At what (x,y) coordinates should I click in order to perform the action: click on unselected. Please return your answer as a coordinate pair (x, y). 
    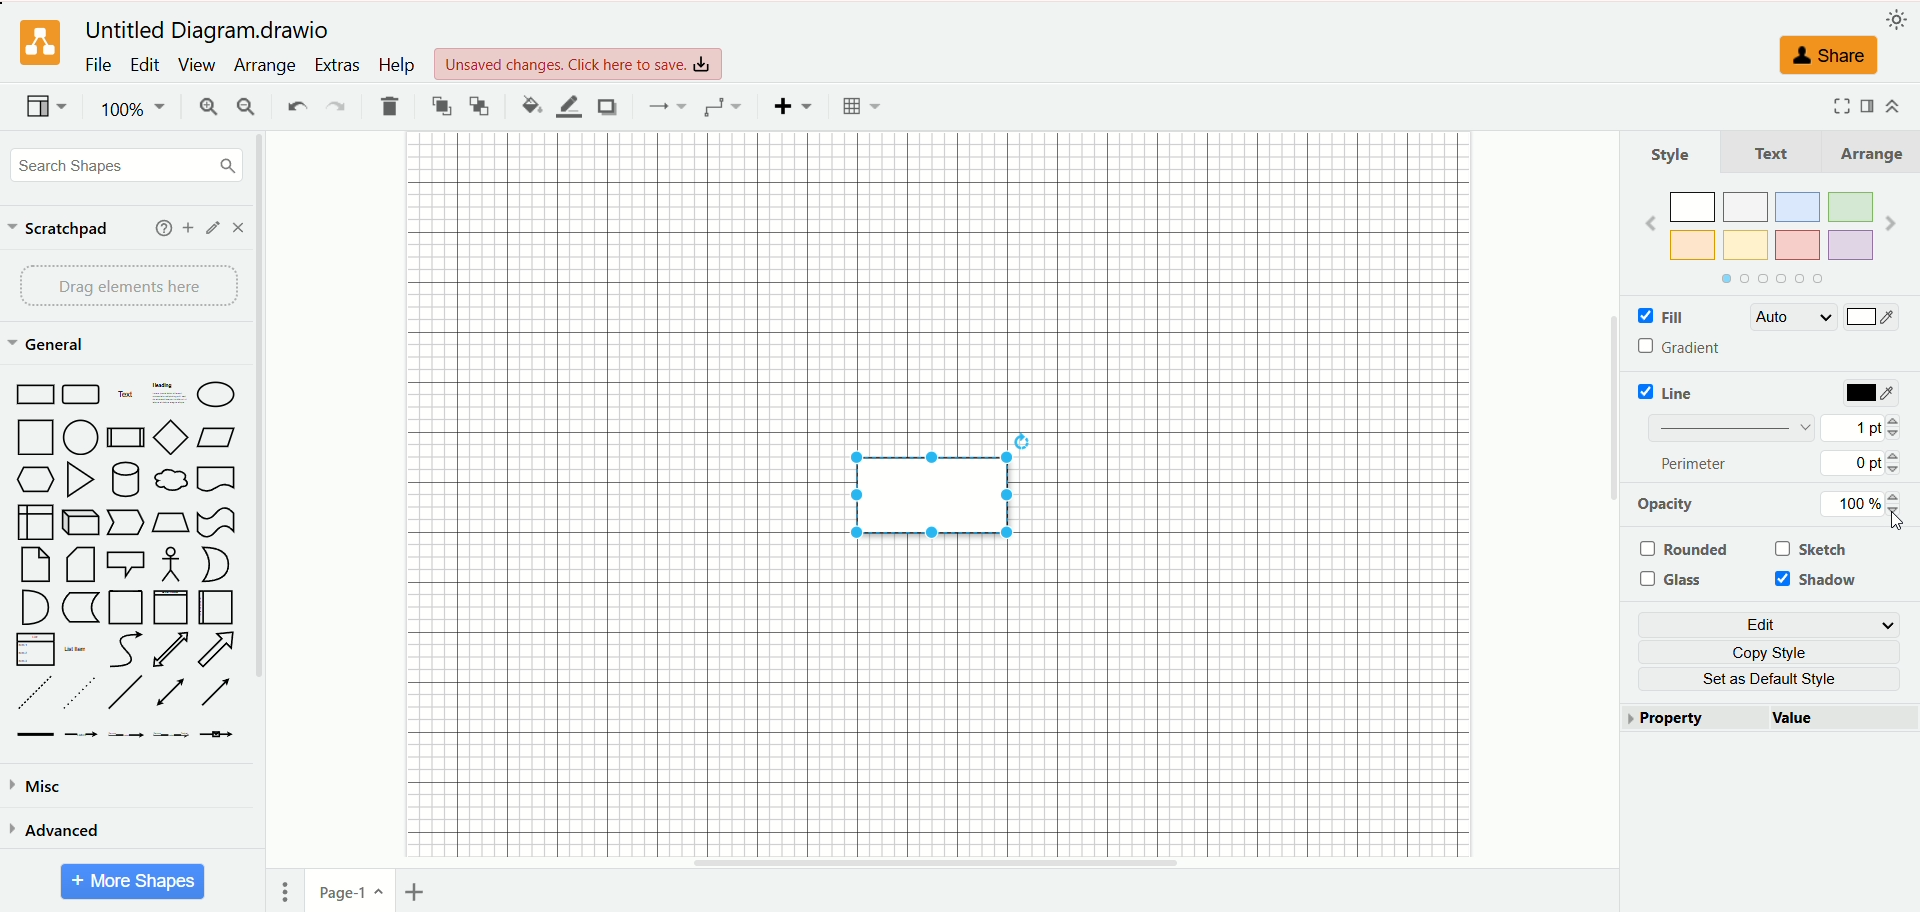
    Looking at the image, I should click on (1683, 549).